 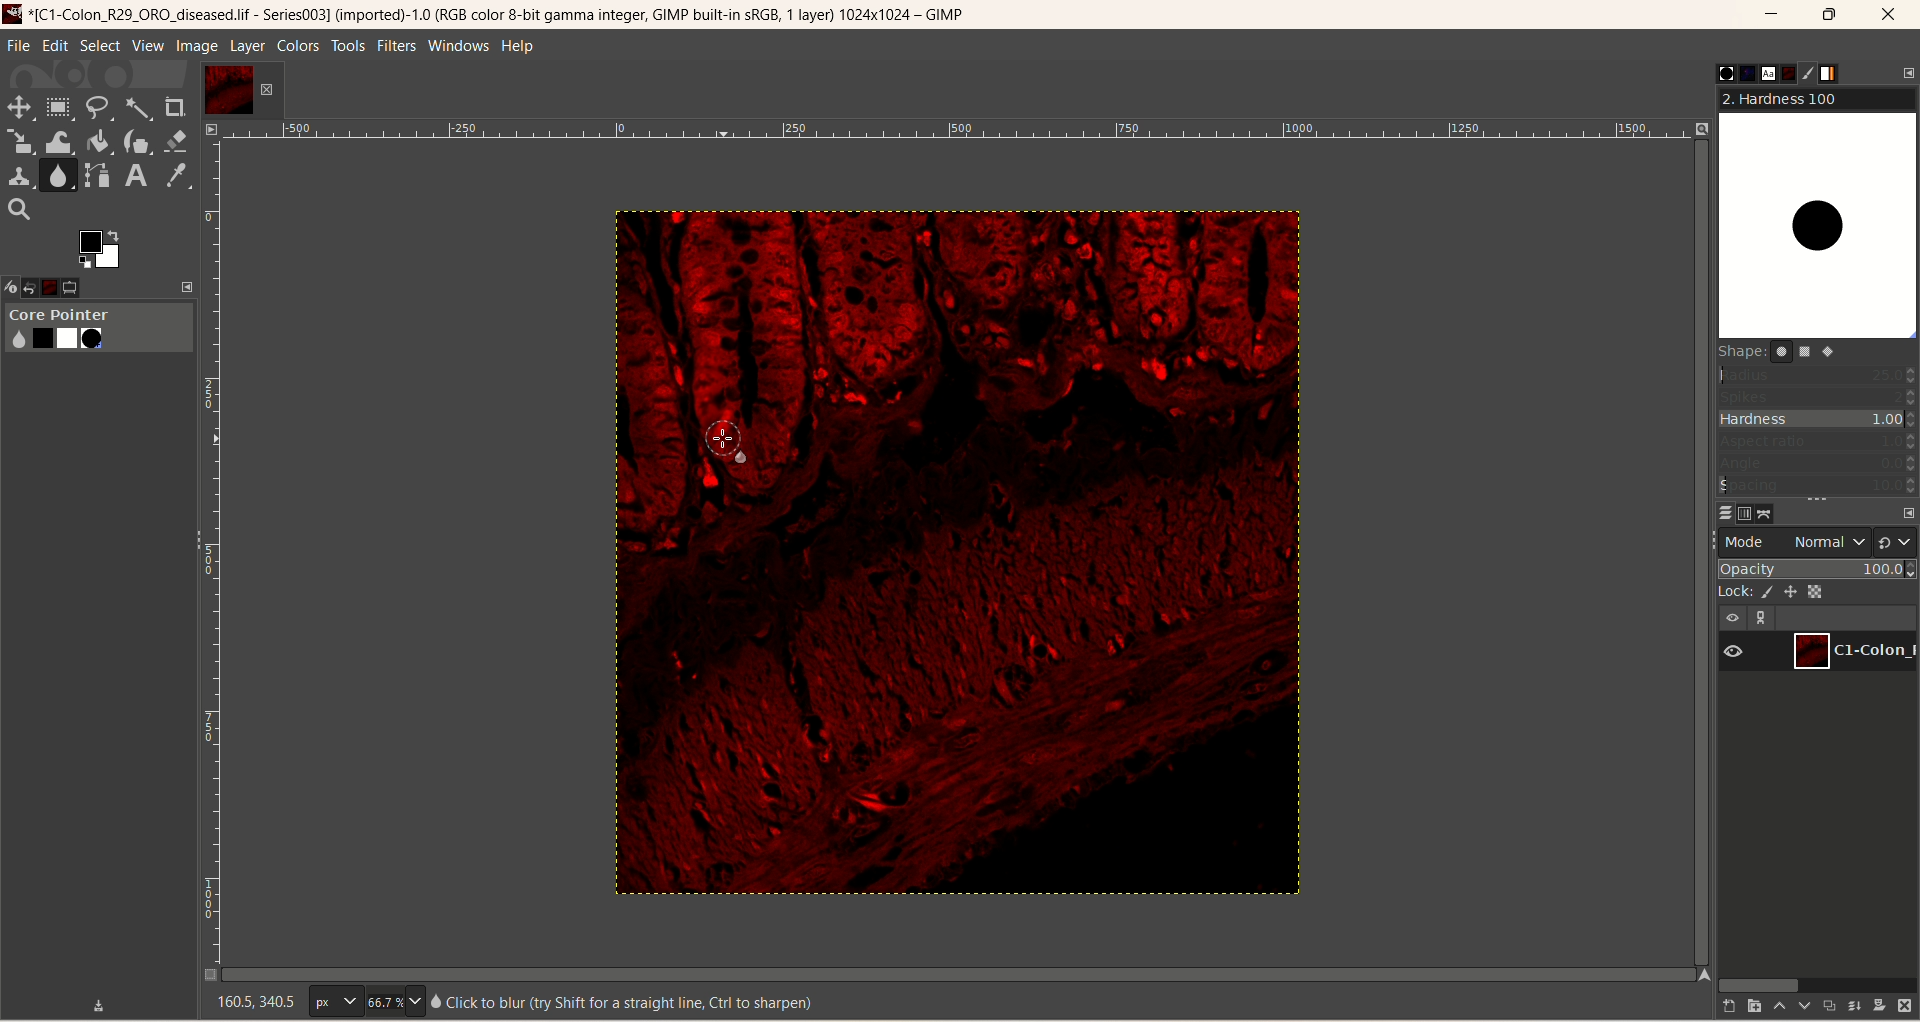 I want to click on zoom factor, so click(x=393, y=1002).